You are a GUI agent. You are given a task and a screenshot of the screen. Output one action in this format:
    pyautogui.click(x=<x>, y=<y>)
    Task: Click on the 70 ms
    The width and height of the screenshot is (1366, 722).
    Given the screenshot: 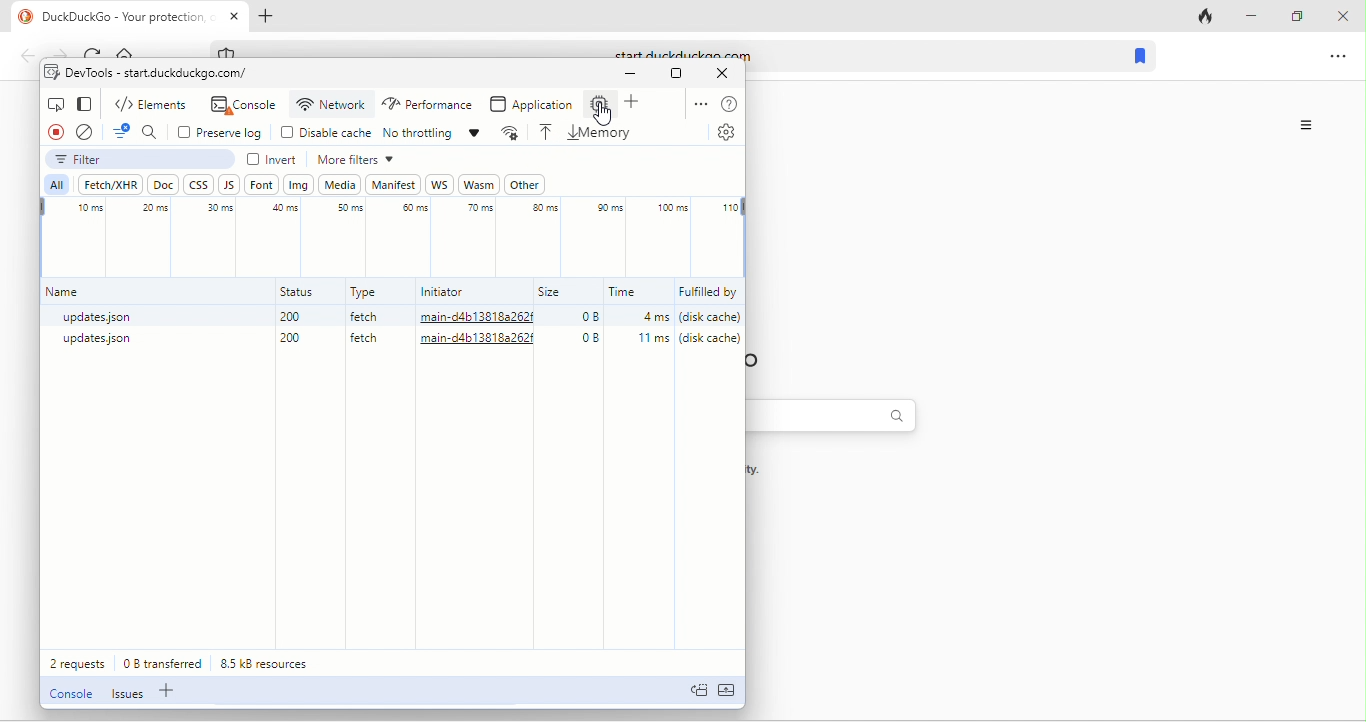 What is the action you would take?
    pyautogui.click(x=471, y=211)
    